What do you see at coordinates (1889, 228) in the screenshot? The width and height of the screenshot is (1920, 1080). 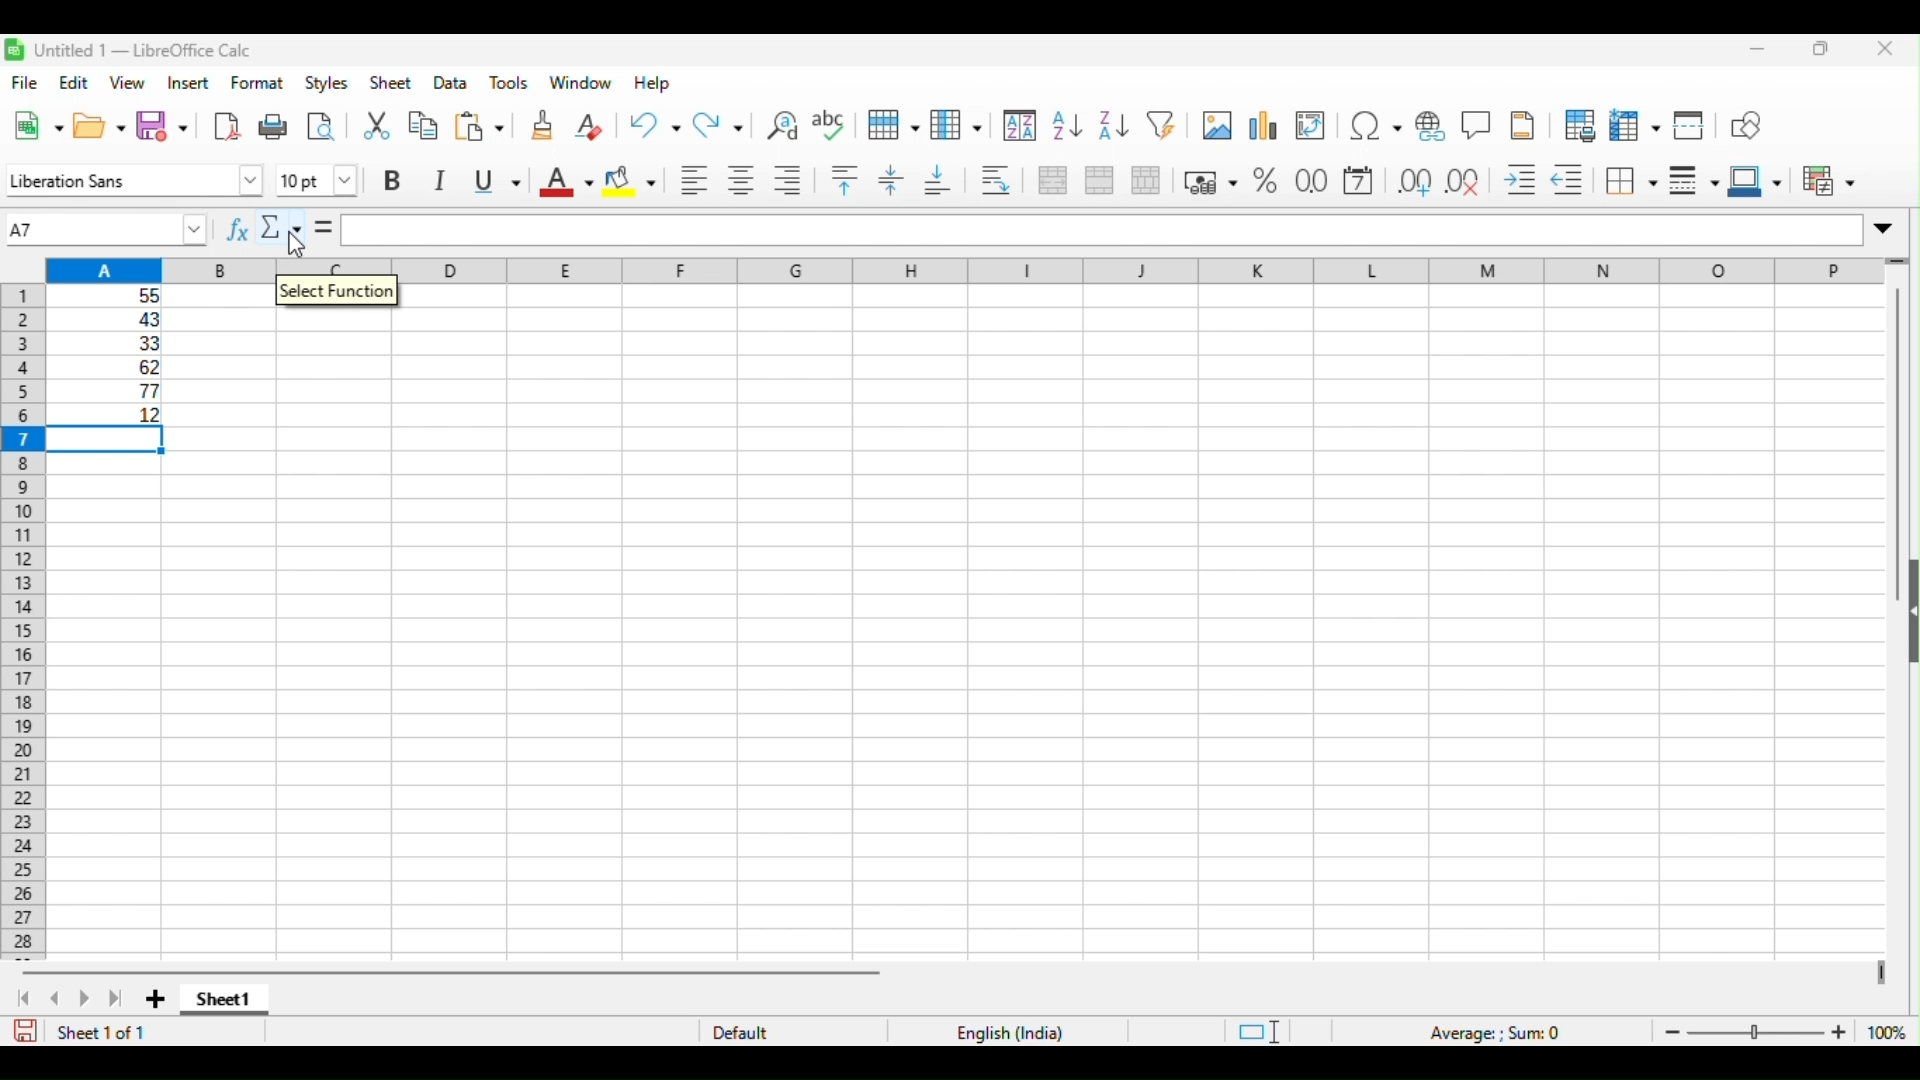 I see `expand` at bounding box center [1889, 228].